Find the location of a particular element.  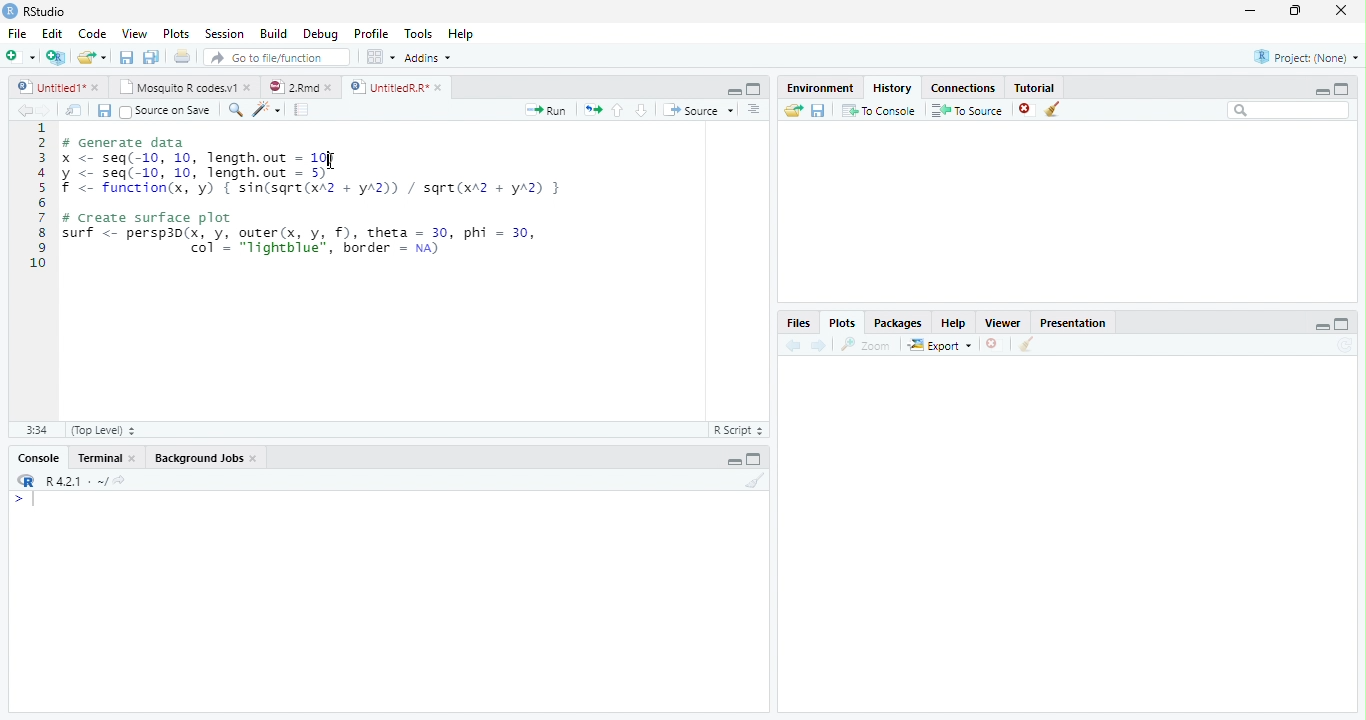

Untitled1* is located at coordinates (48, 86).